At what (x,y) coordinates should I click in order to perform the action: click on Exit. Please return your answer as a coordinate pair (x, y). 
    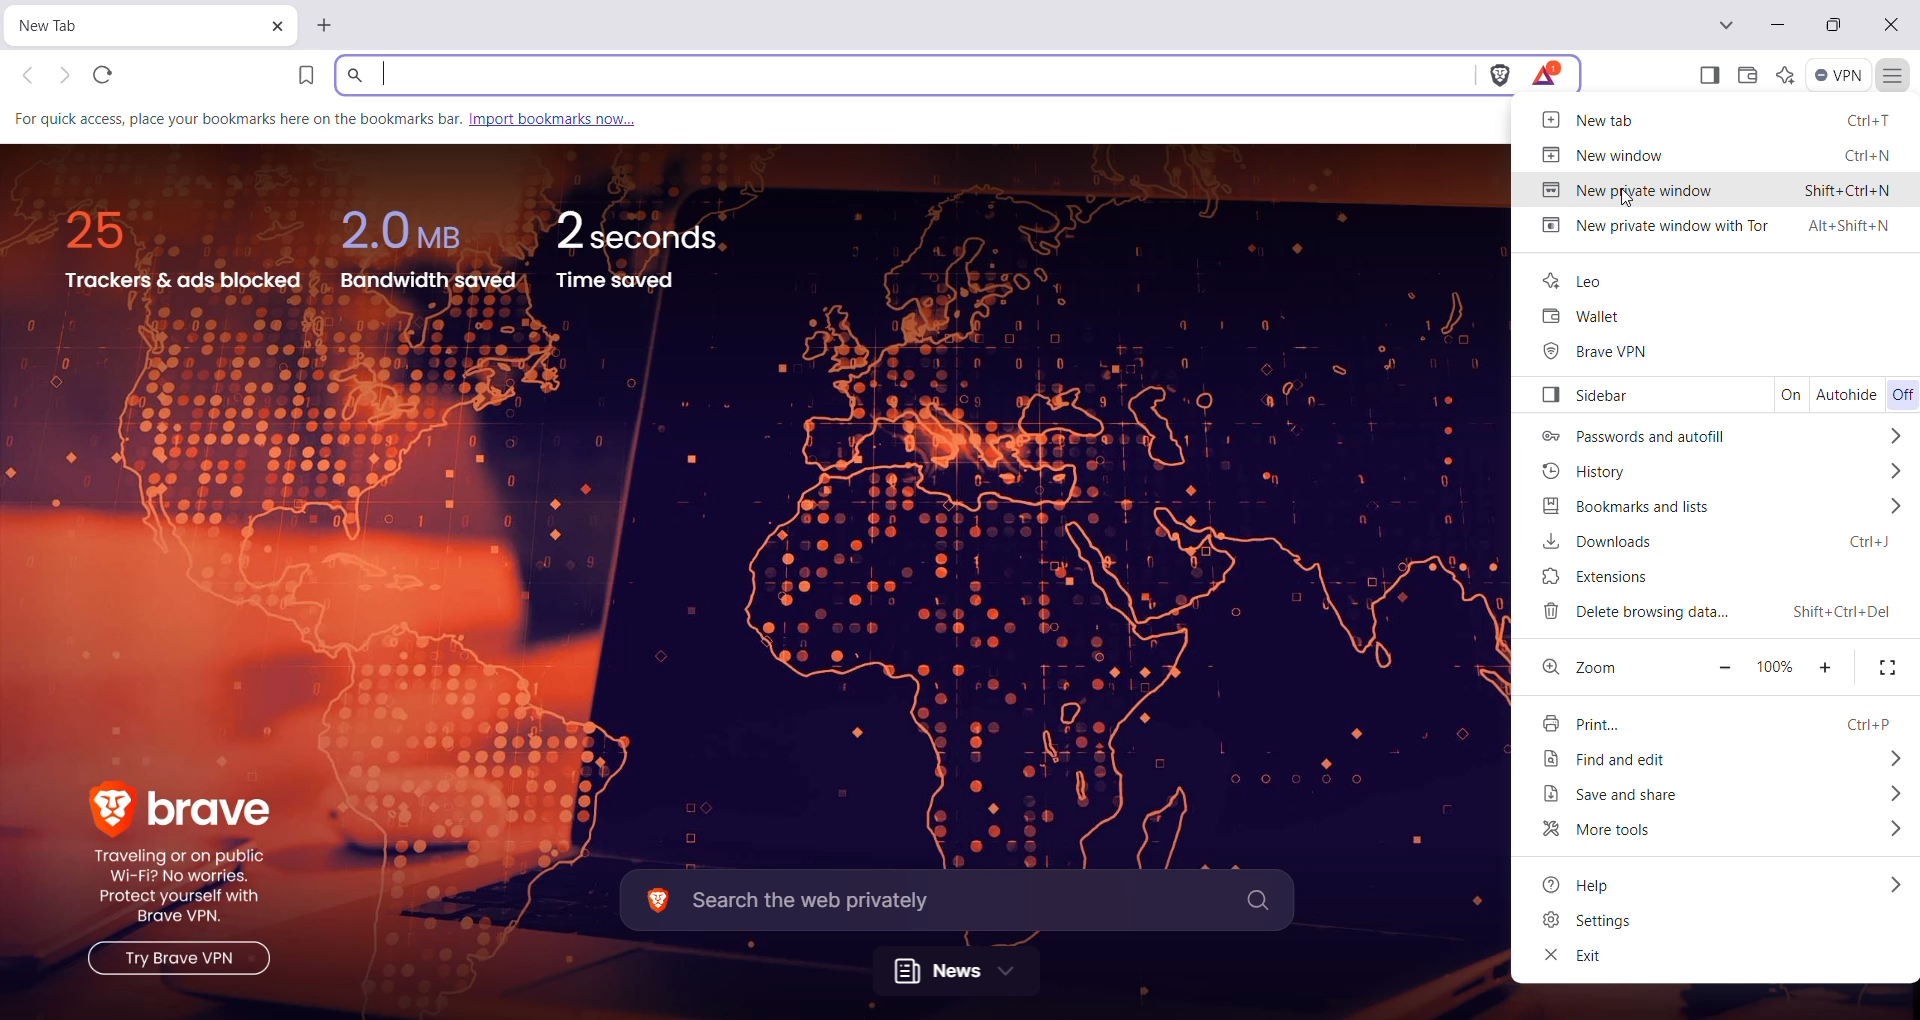
    Looking at the image, I should click on (1573, 957).